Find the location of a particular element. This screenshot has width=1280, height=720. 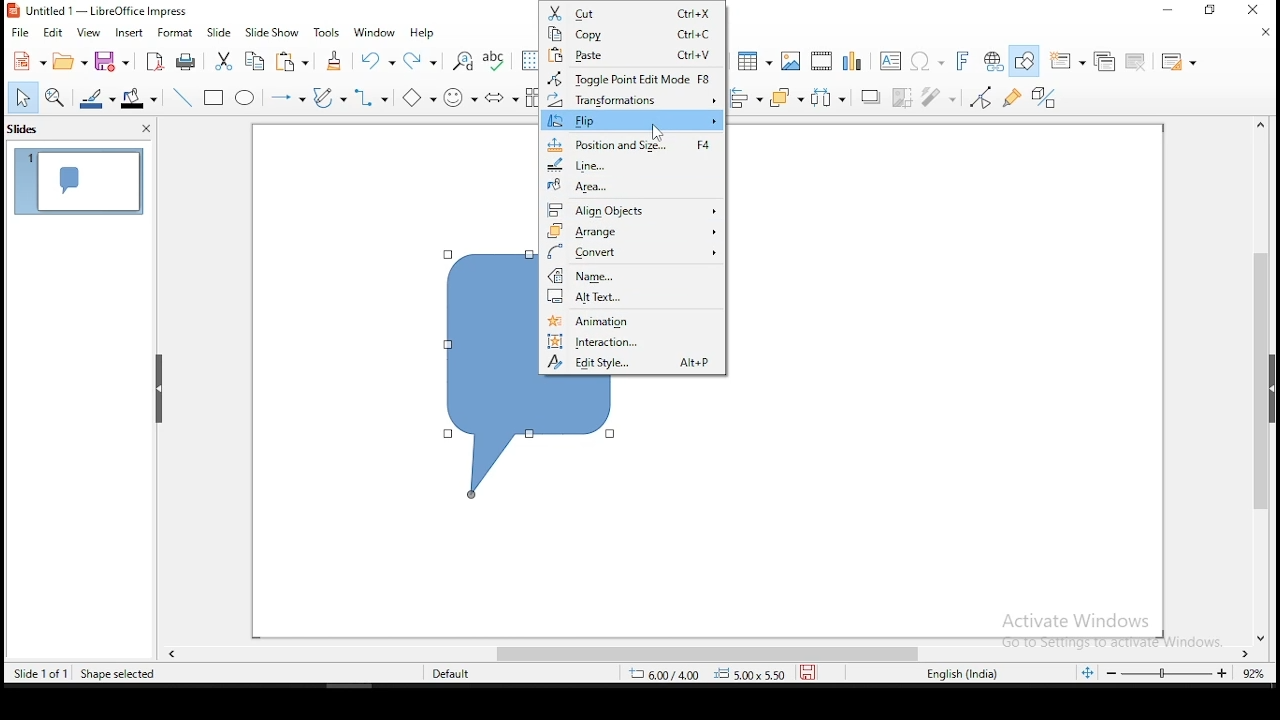

edit is located at coordinates (55, 31).